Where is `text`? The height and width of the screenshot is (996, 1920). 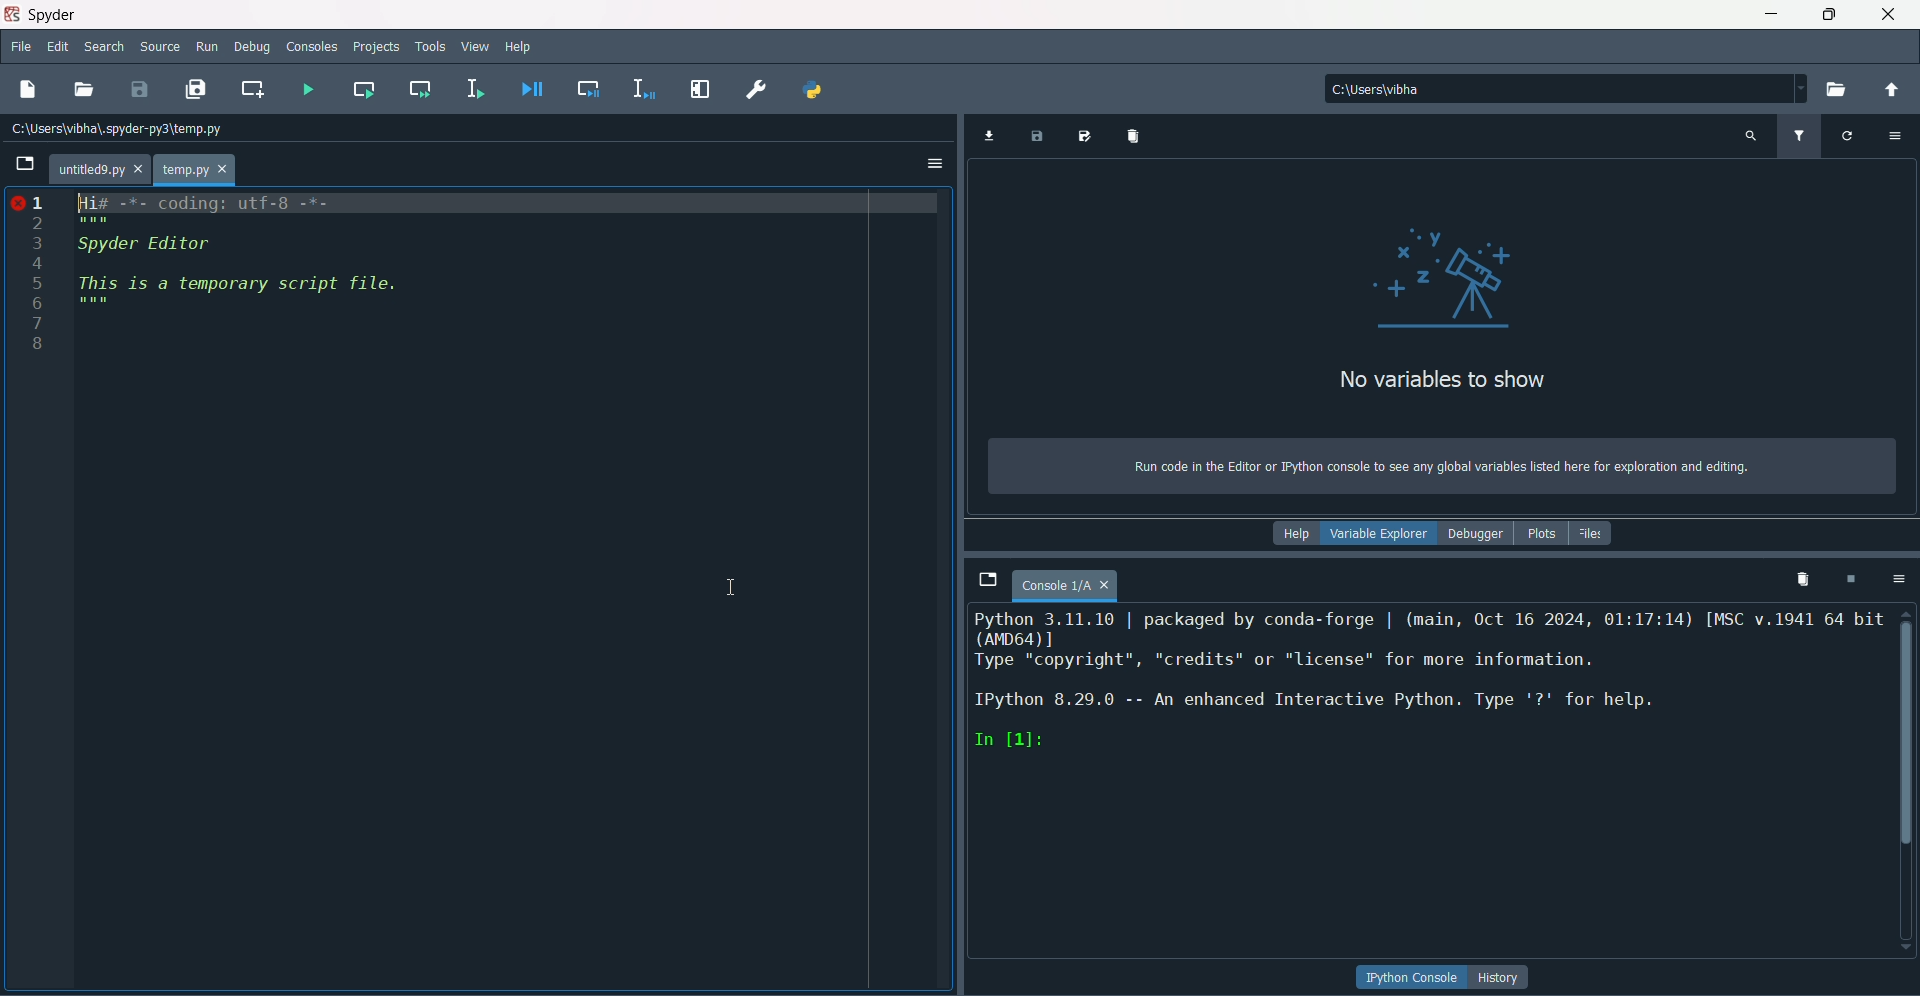
text is located at coordinates (1429, 682).